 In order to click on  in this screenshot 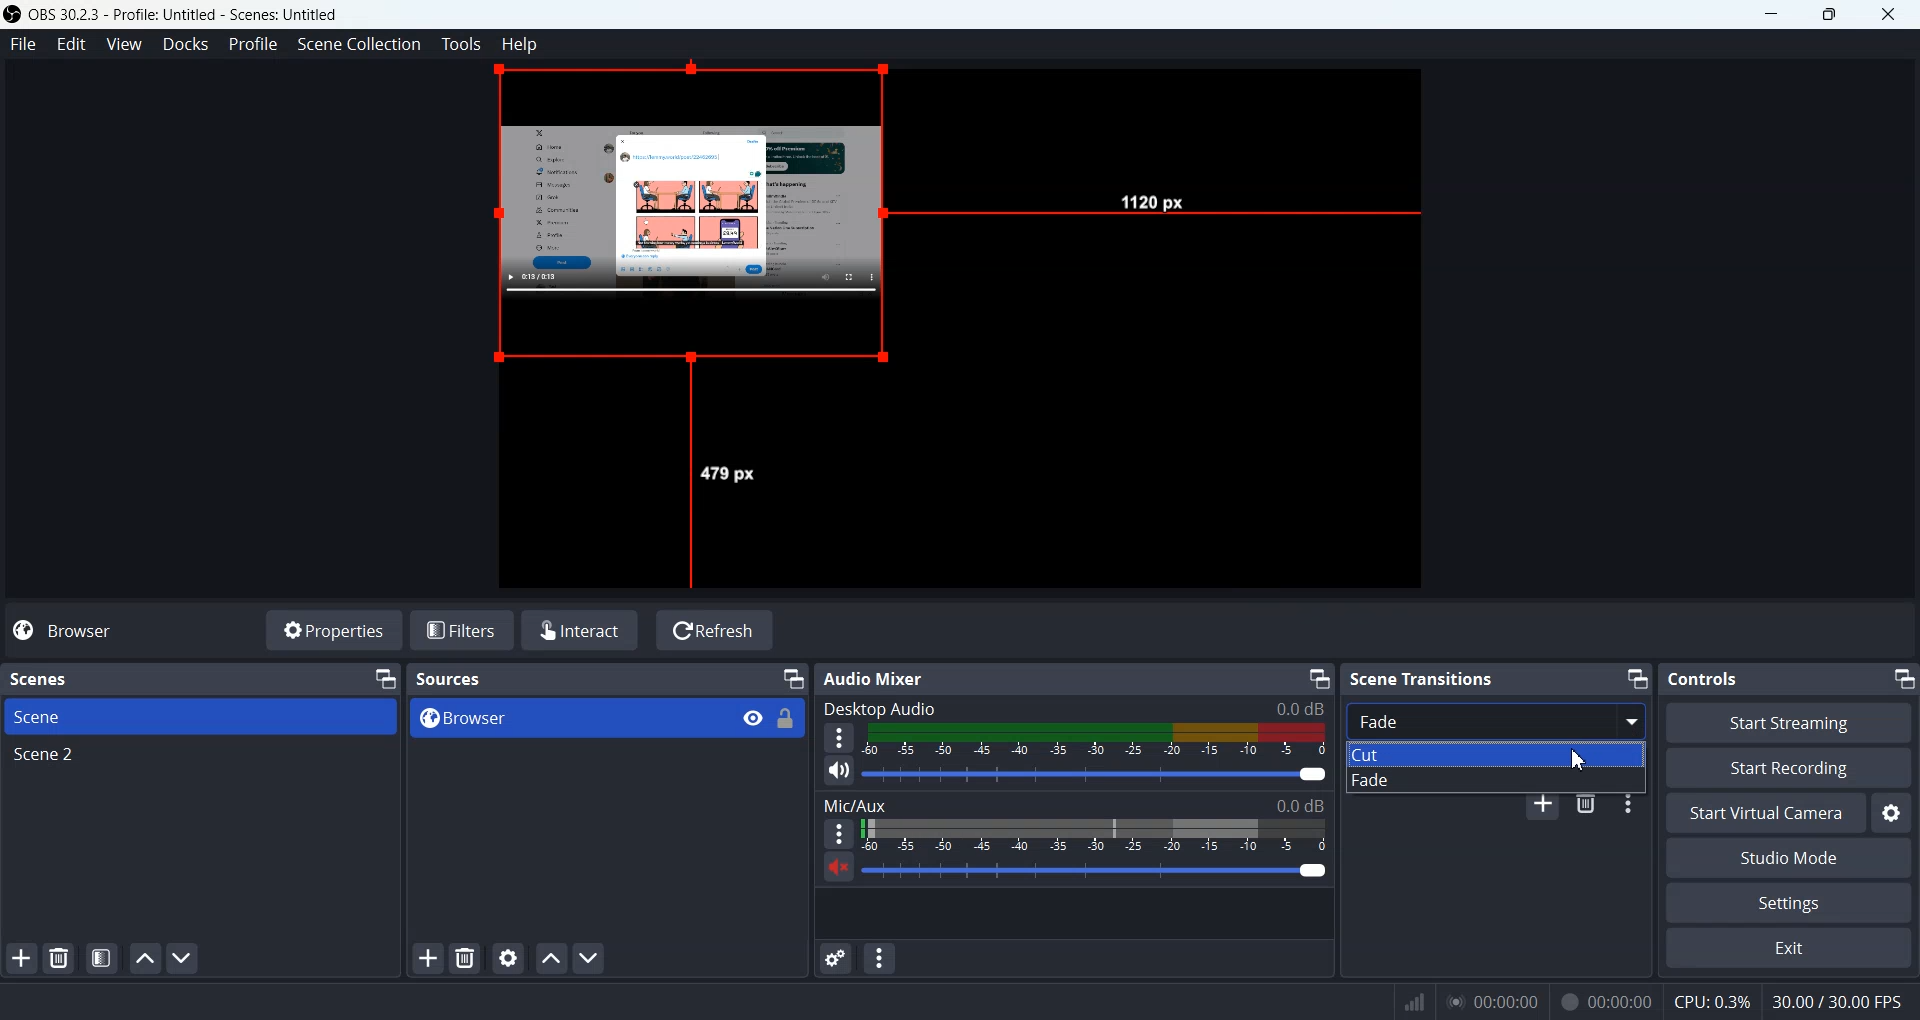, I will do `click(1414, 1001)`.